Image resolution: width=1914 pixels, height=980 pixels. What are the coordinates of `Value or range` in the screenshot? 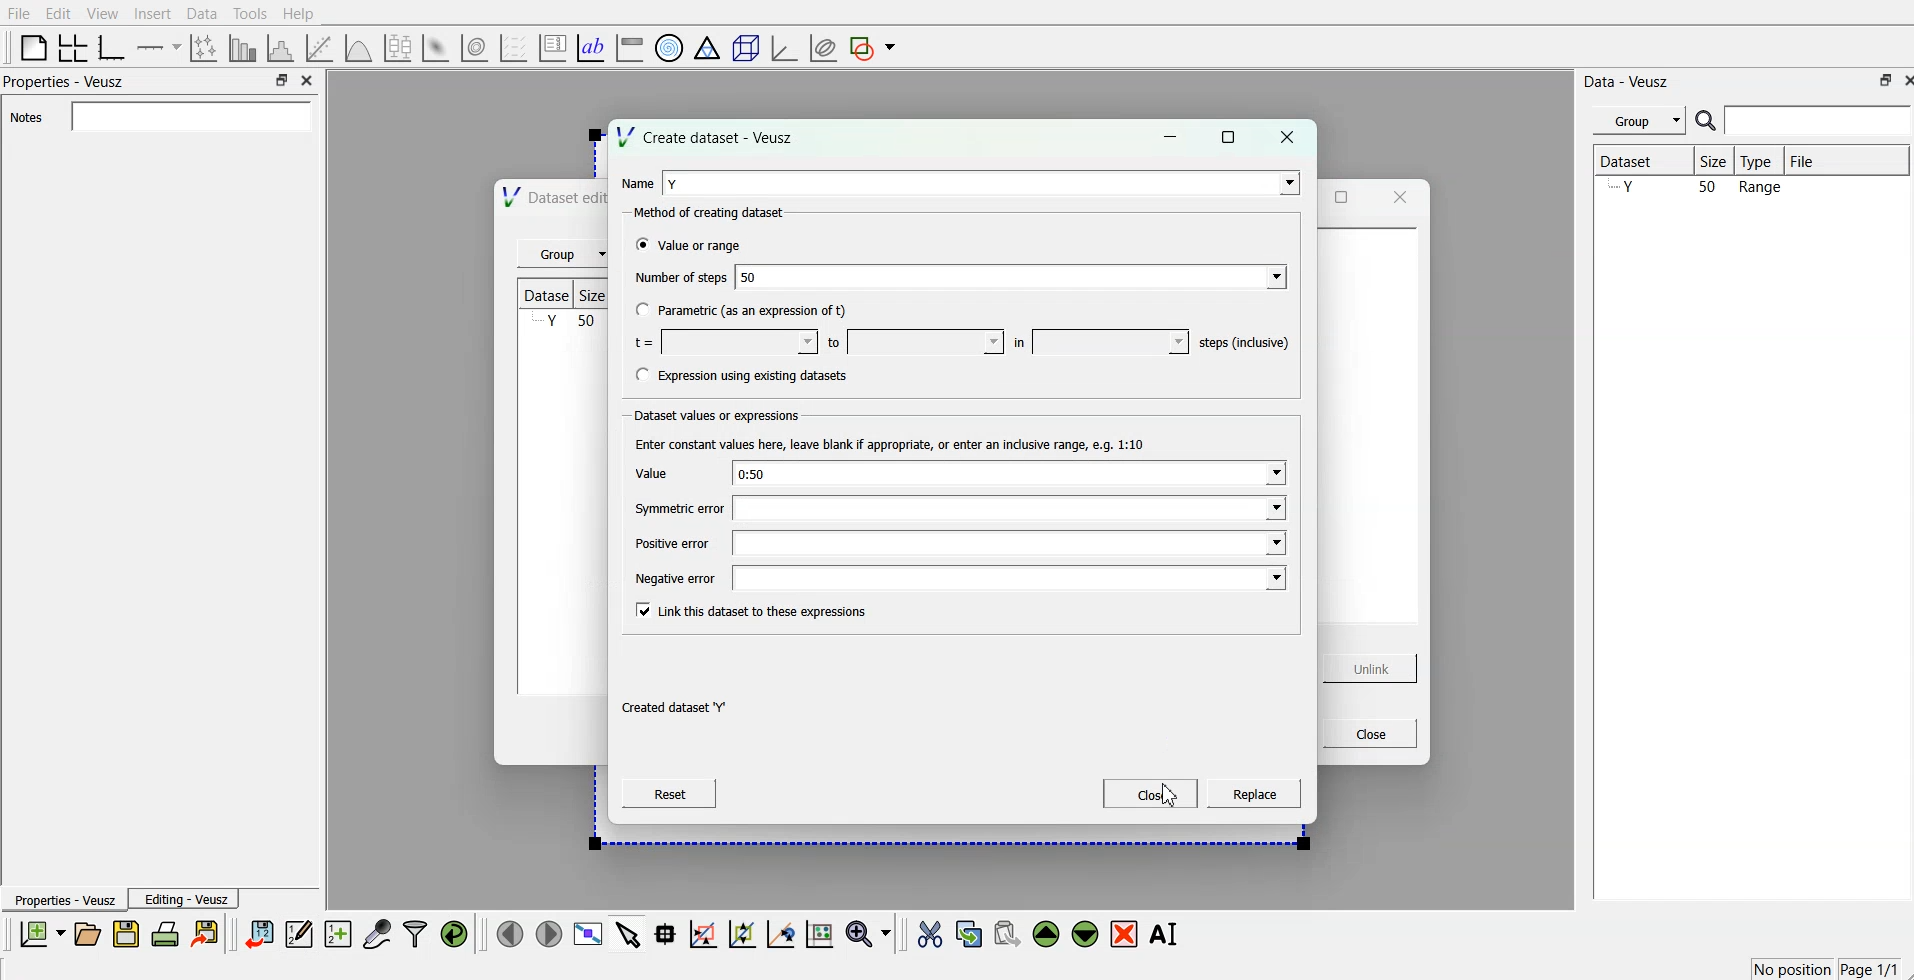 It's located at (706, 247).